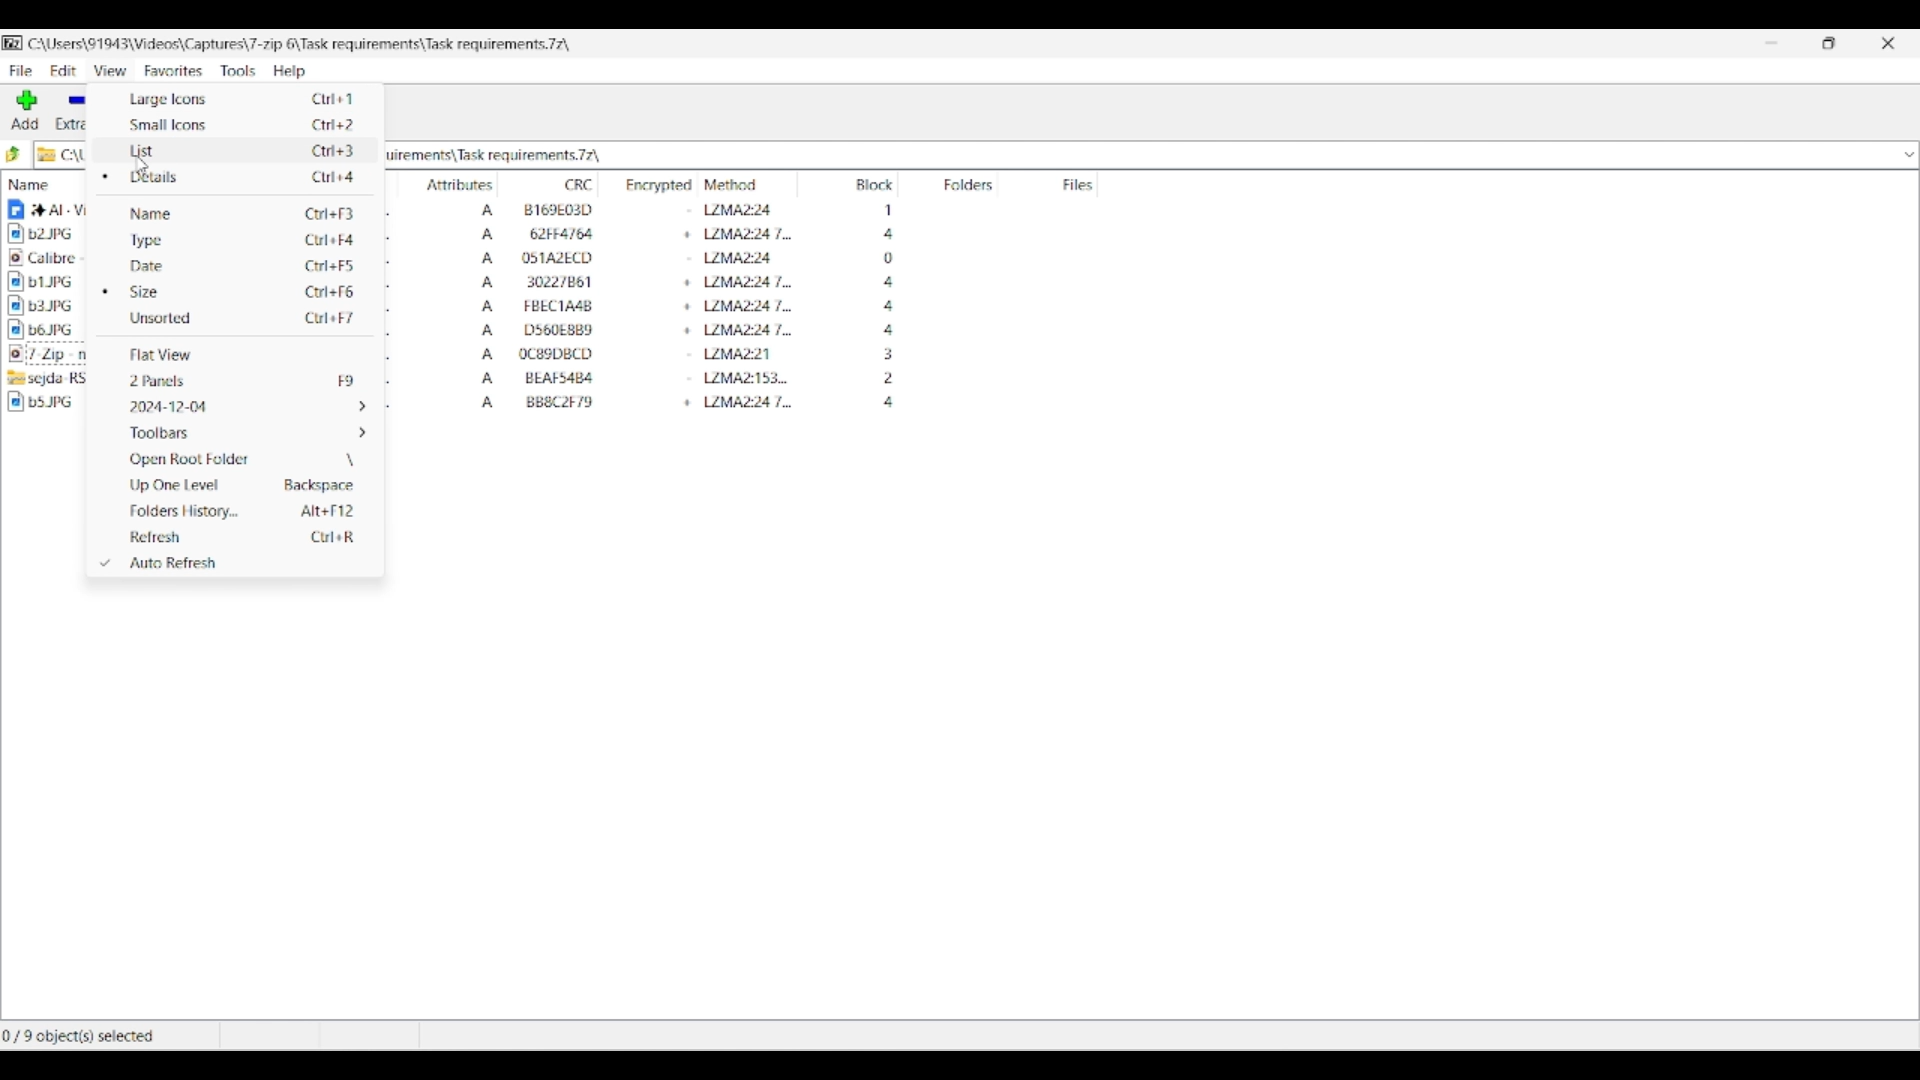 This screenshot has height=1080, width=1920. I want to click on Refresh, so click(239, 537).